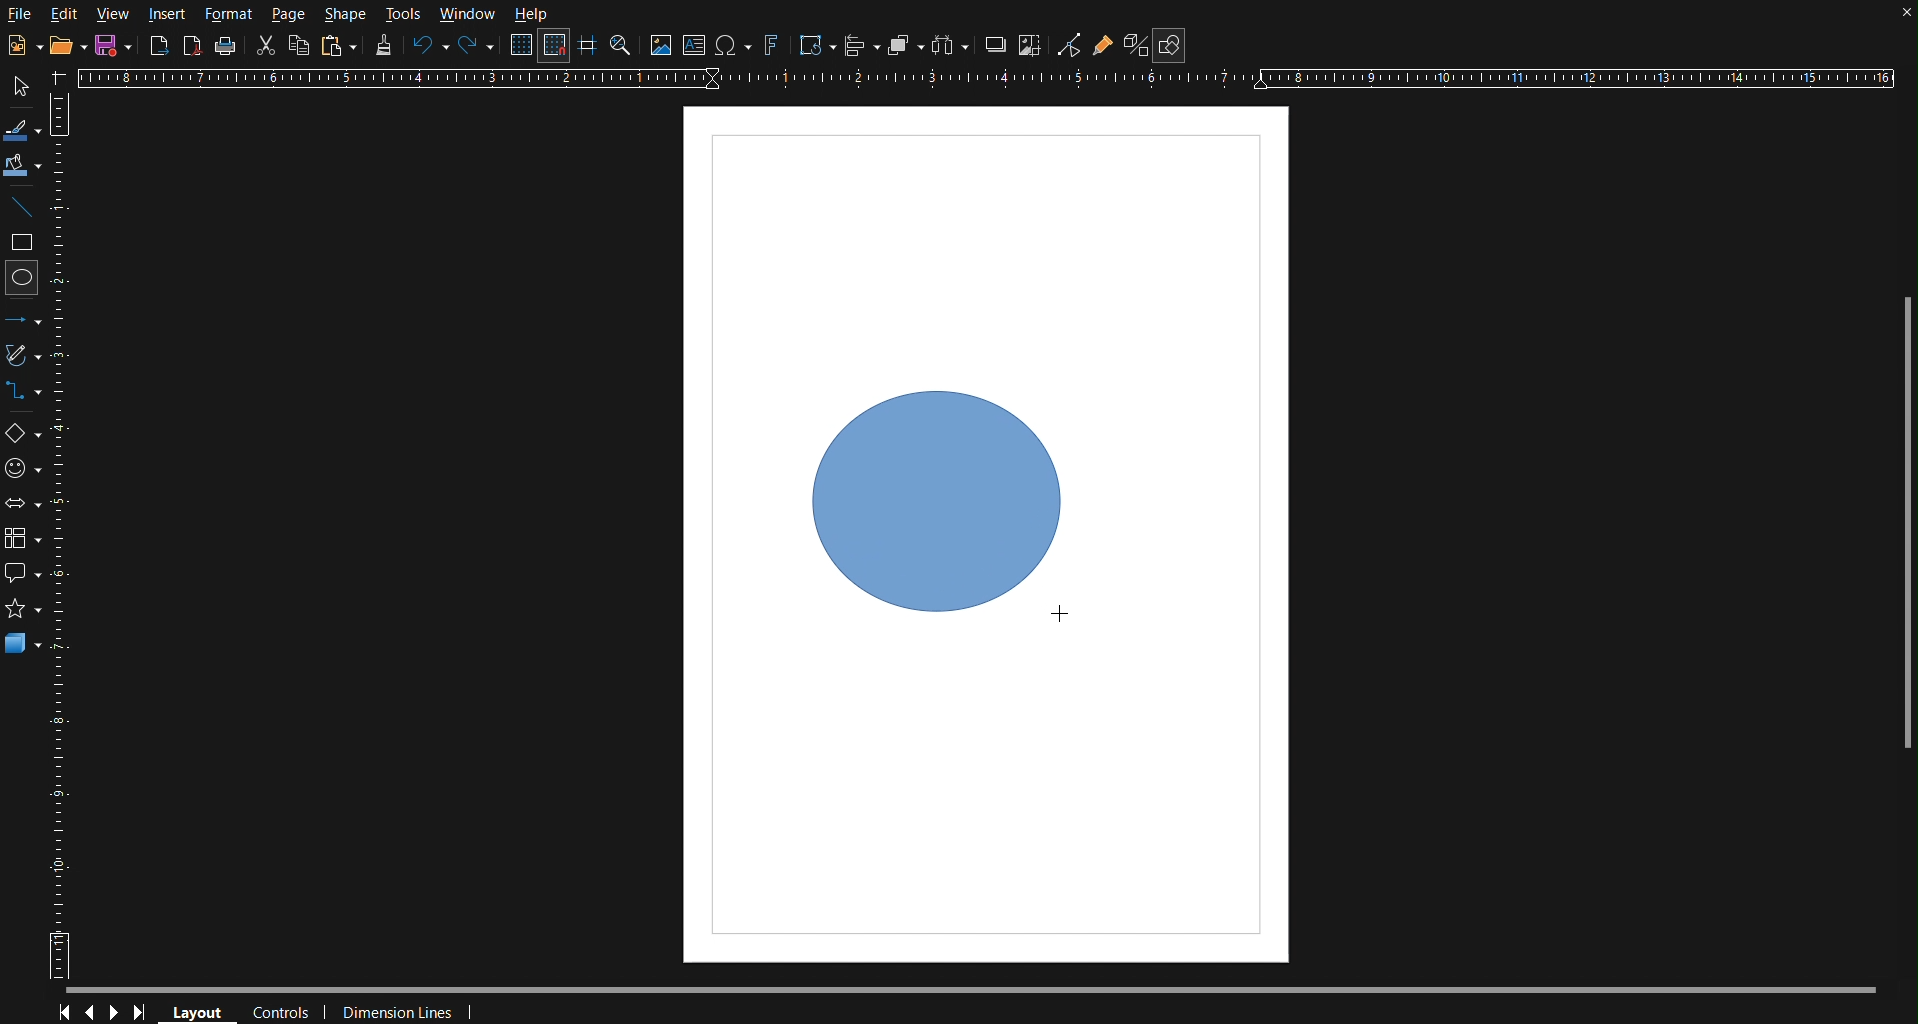 The image size is (1918, 1024). Describe the element at coordinates (24, 166) in the screenshot. I see `Fill Color` at that location.